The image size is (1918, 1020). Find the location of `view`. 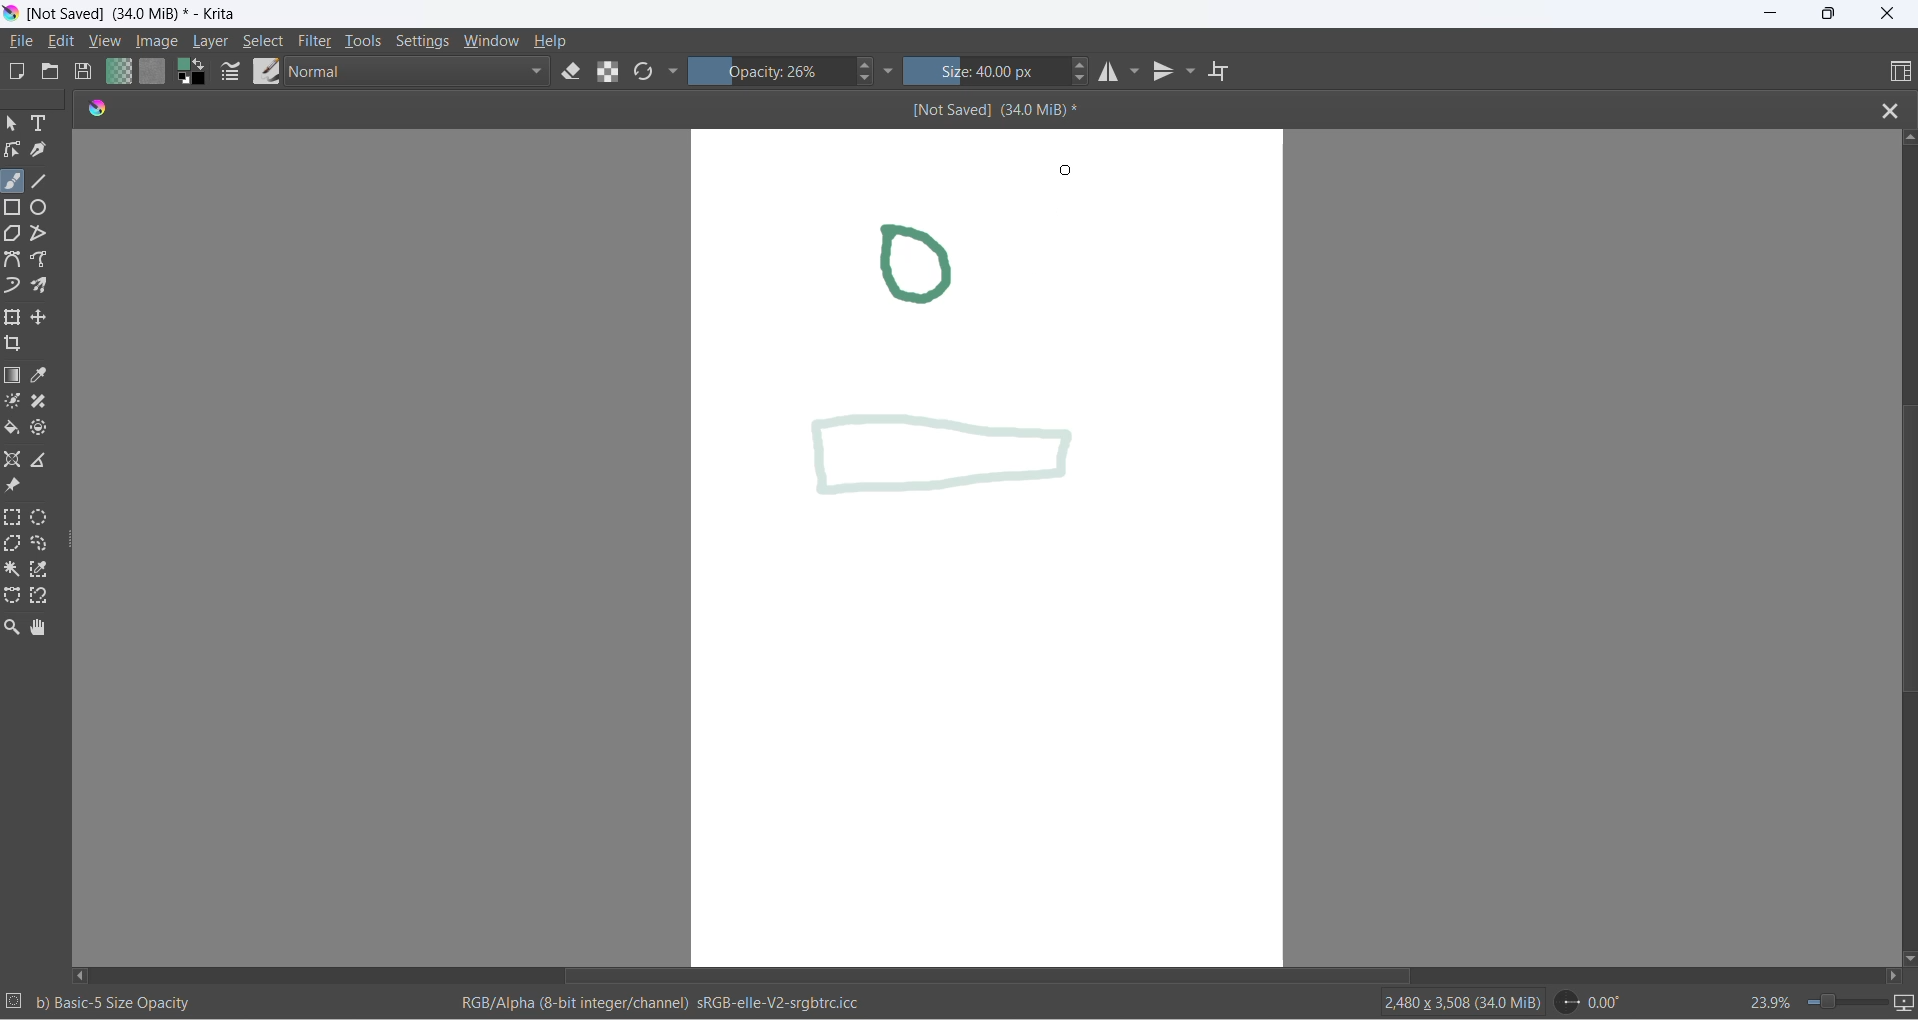

view is located at coordinates (107, 41).